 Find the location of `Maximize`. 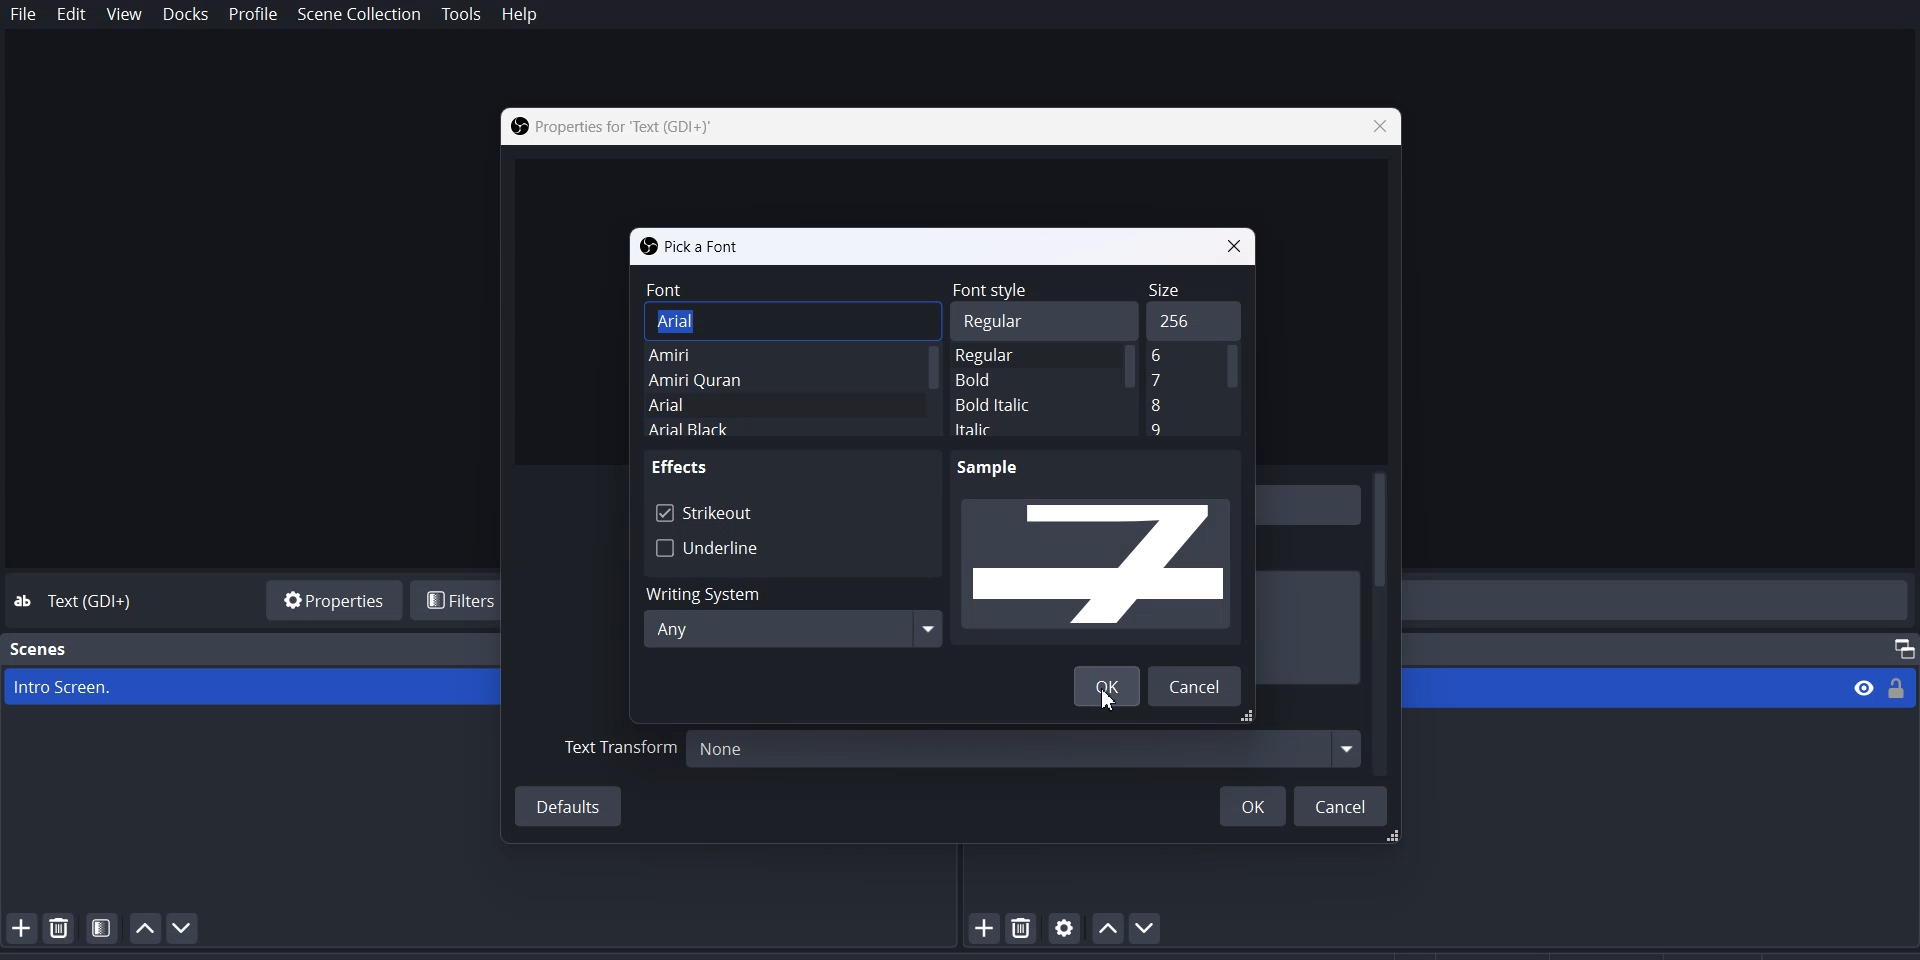

Maximize is located at coordinates (1896, 645).